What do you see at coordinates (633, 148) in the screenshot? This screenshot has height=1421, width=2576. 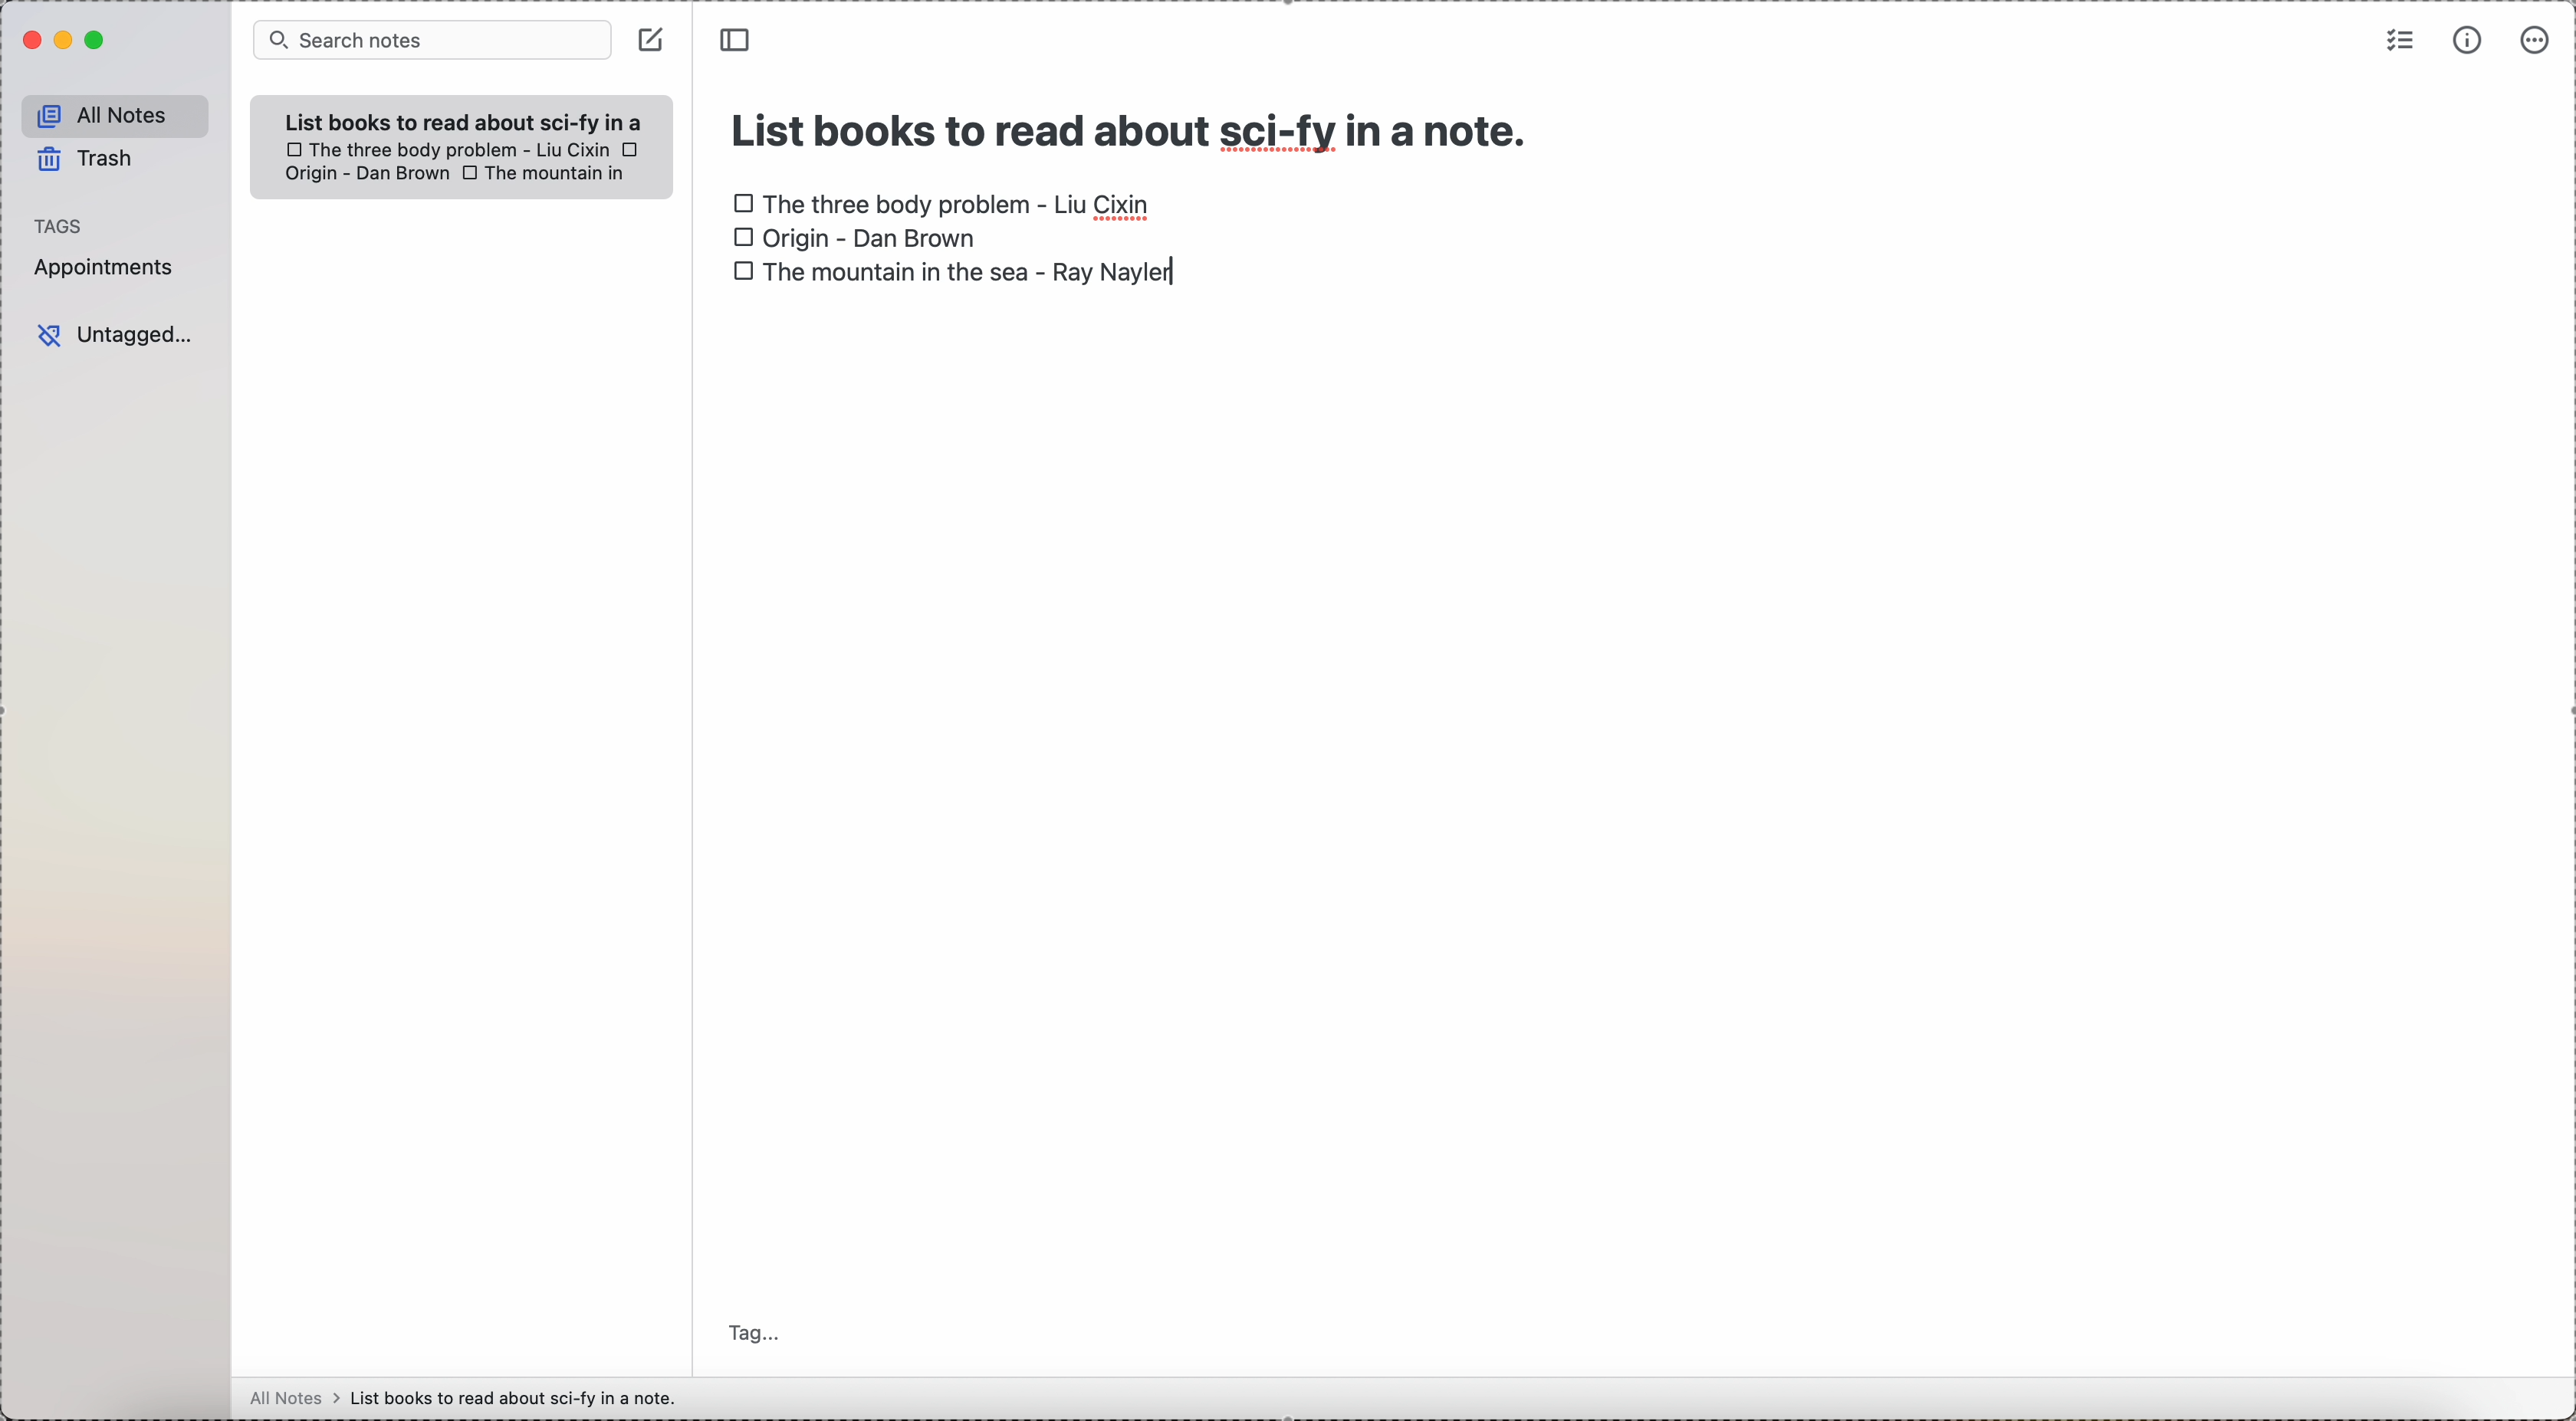 I see `checkbox` at bounding box center [633, 148].